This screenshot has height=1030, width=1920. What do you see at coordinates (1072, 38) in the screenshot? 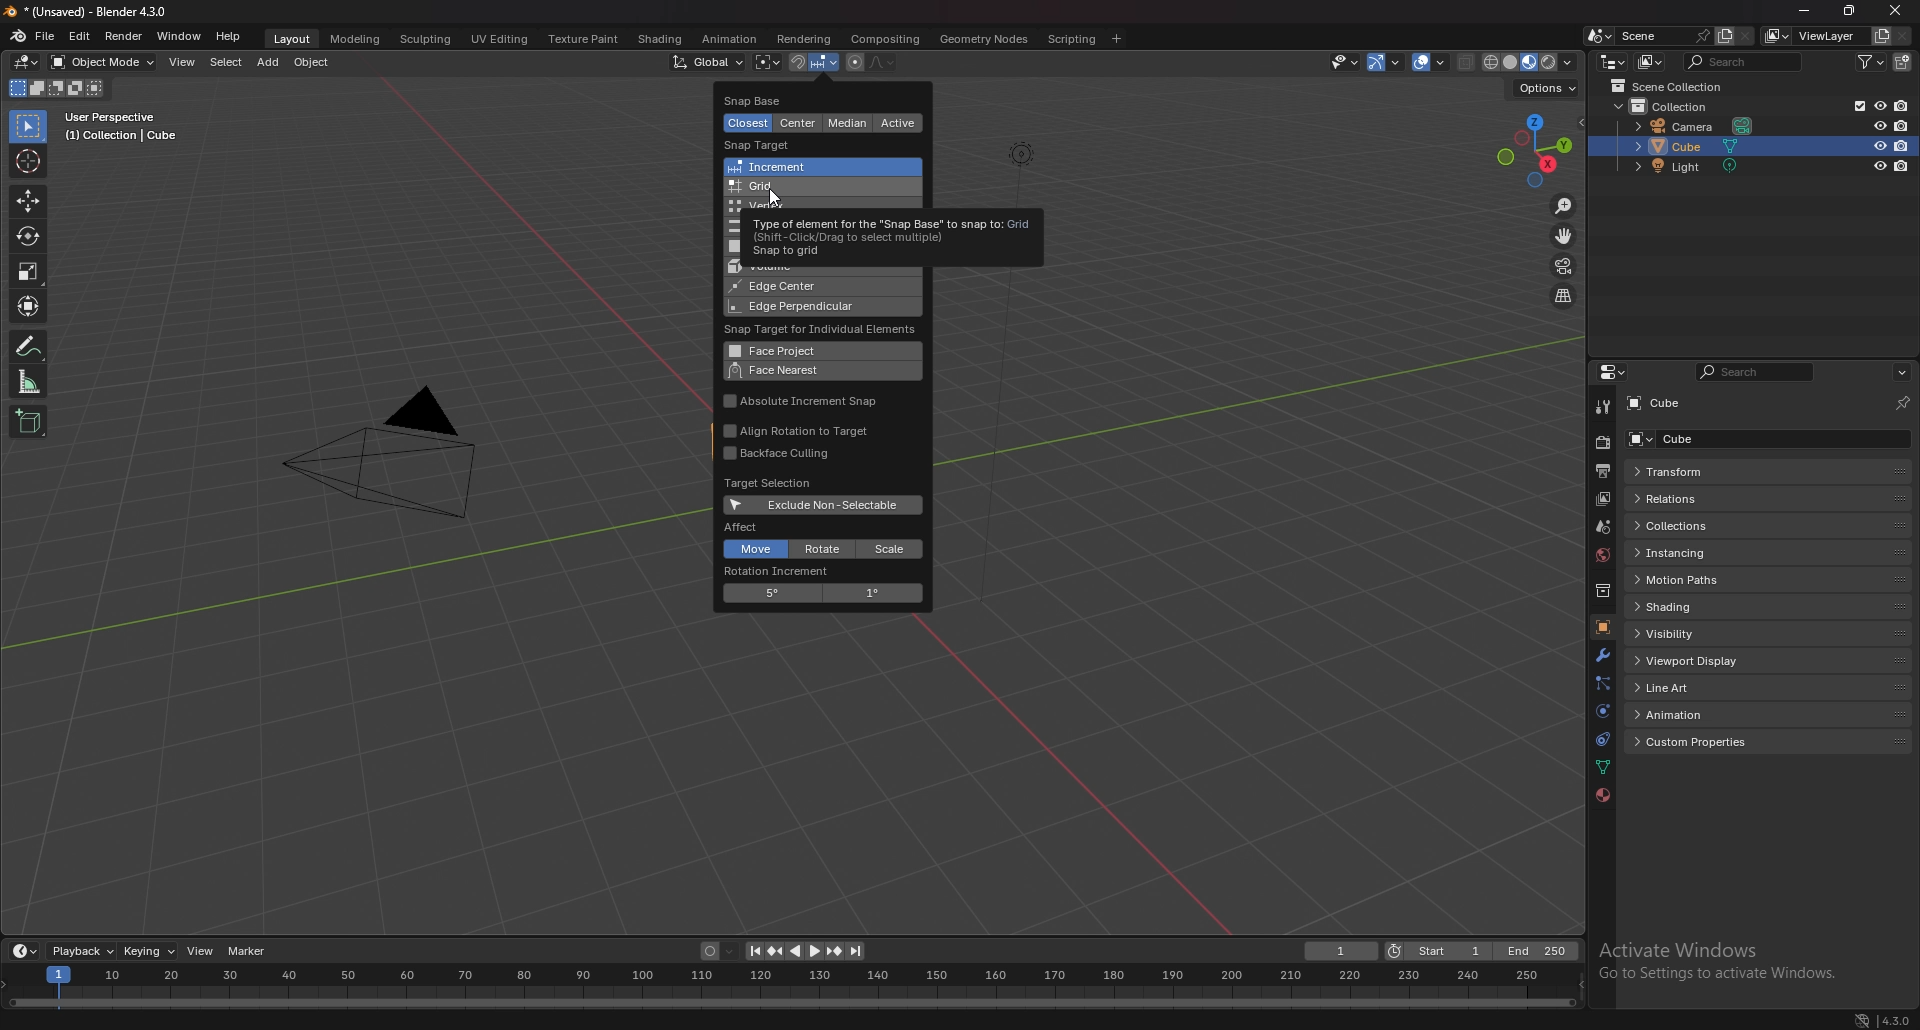
I see `scripting` at bounding box center [1072, 38].